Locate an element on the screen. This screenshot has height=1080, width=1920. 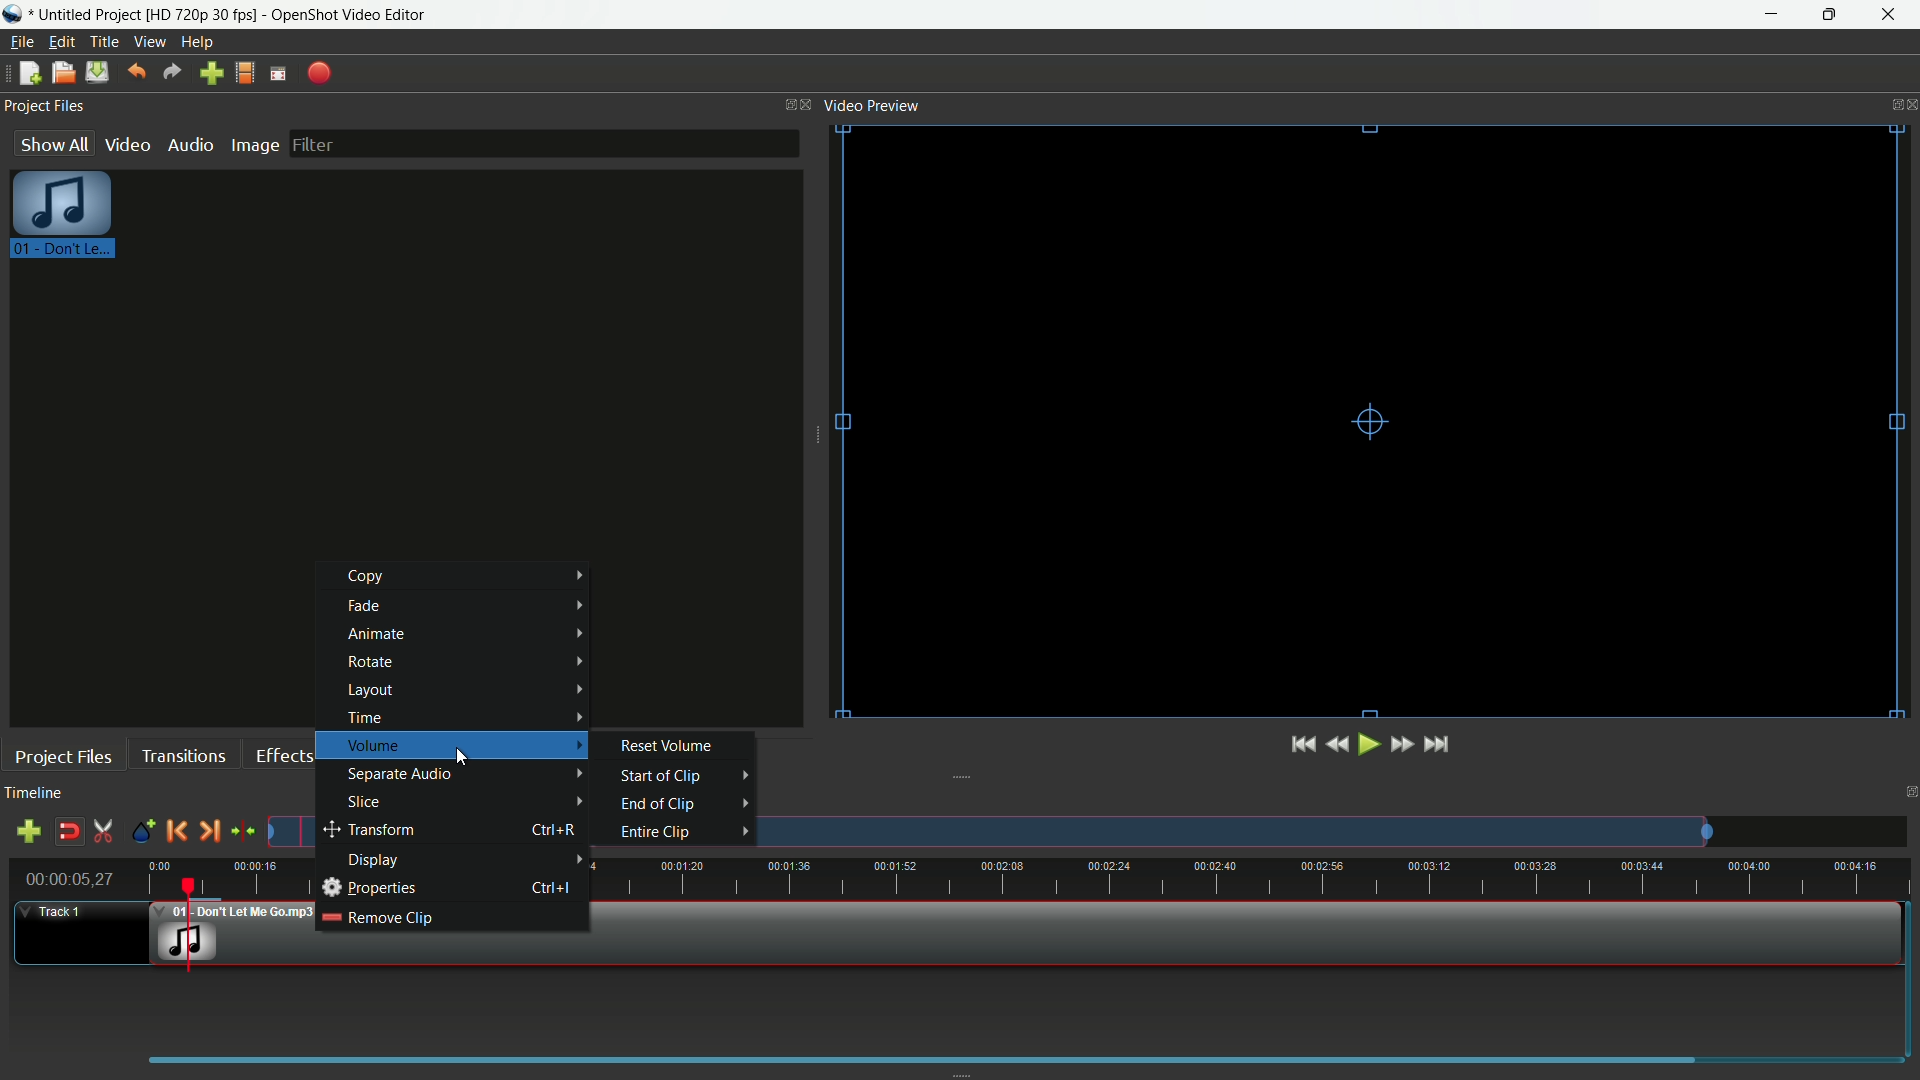
edit menu is located at coordinates (61, 41).